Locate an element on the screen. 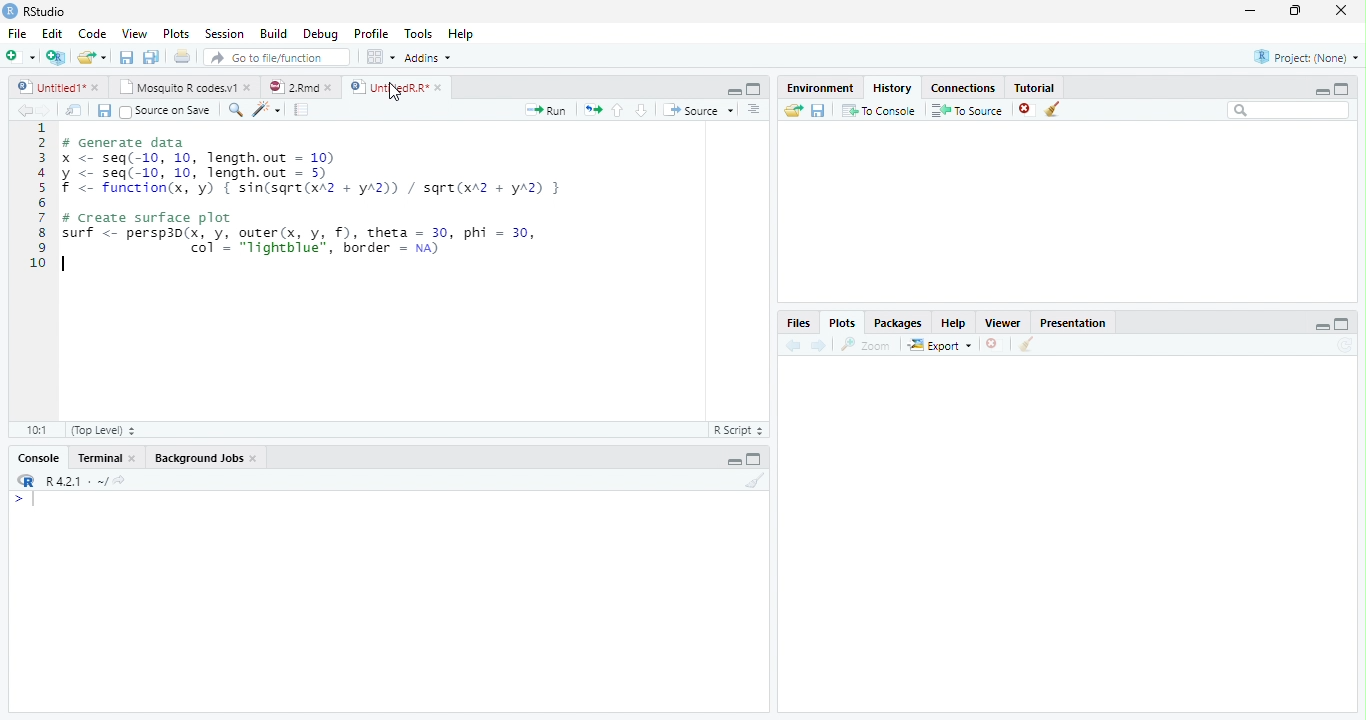 This screenshot has width=1366, height=720. Project: (None) is located at coordinates (1306, 57).